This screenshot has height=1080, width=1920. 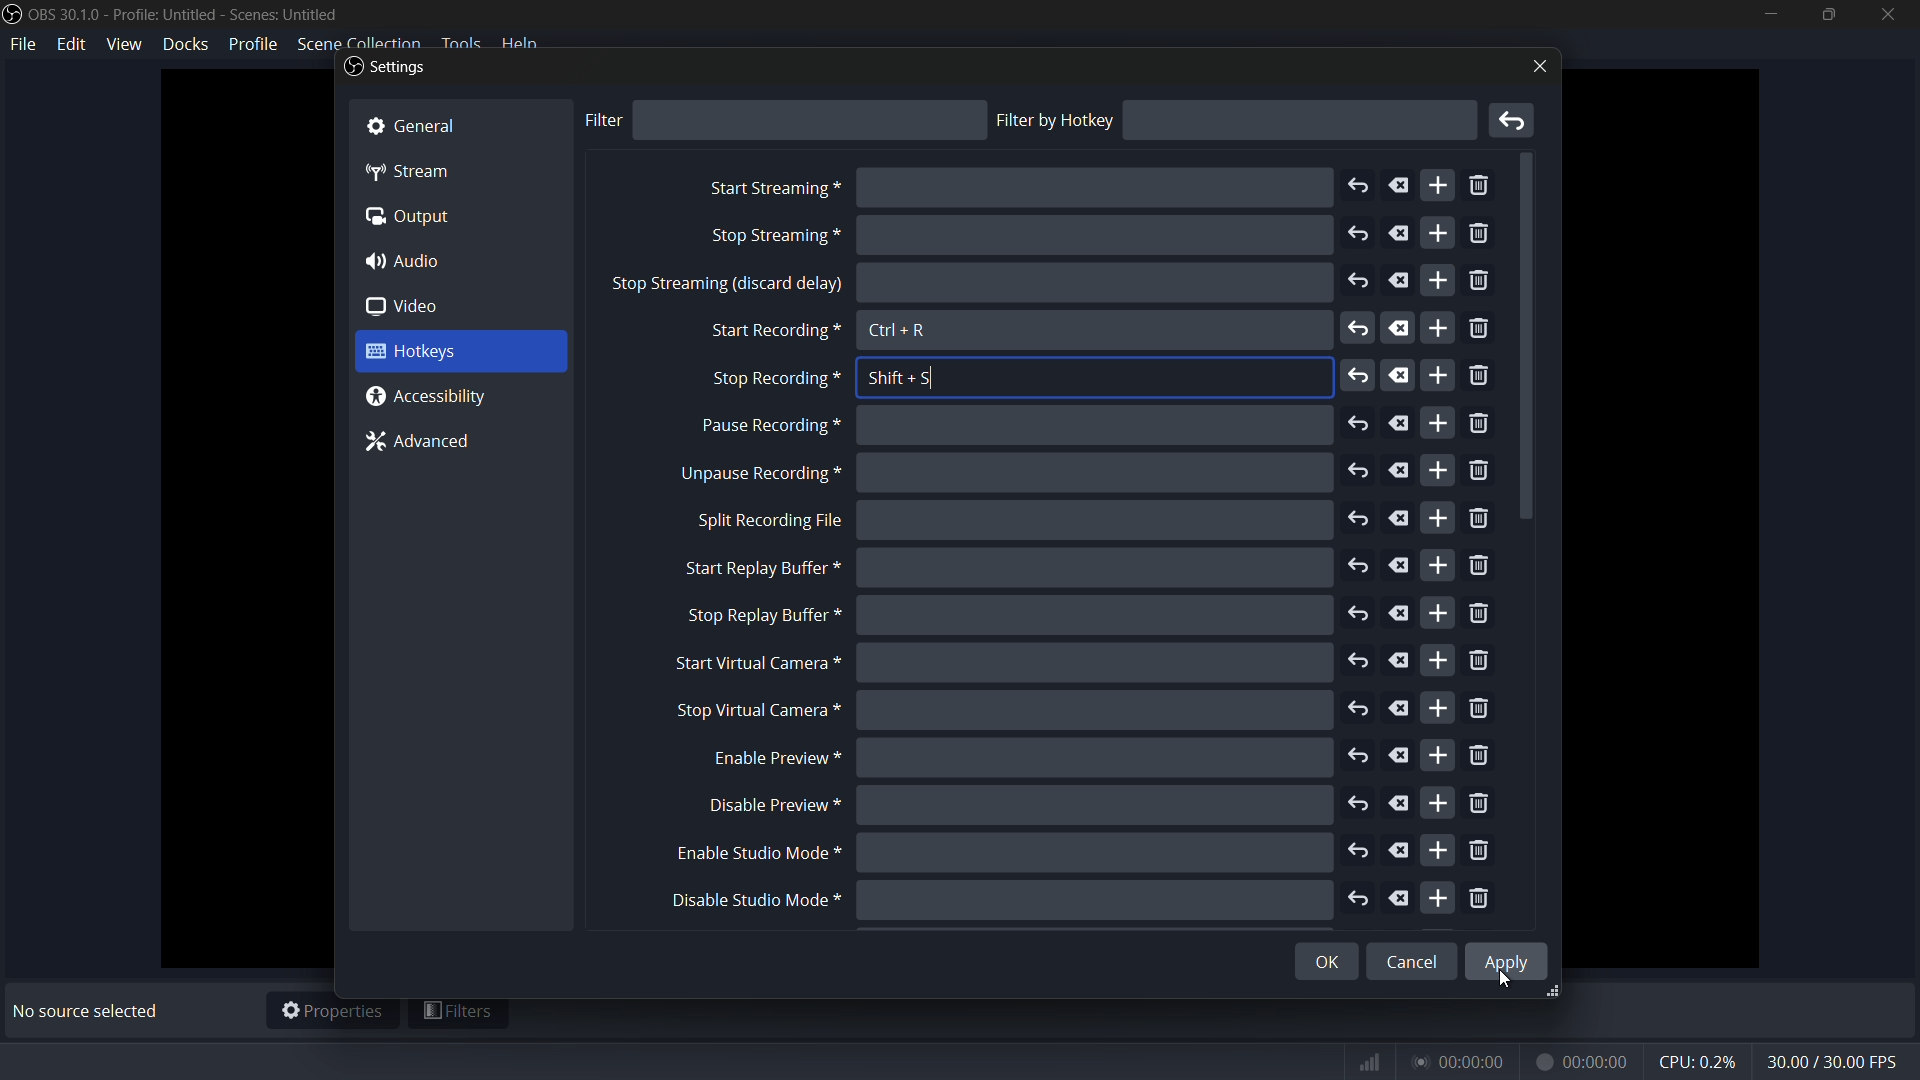 What do you see at coordinates (1400, 565) in the screenshot?
I see `delete` at bounding box center [1400, 565].